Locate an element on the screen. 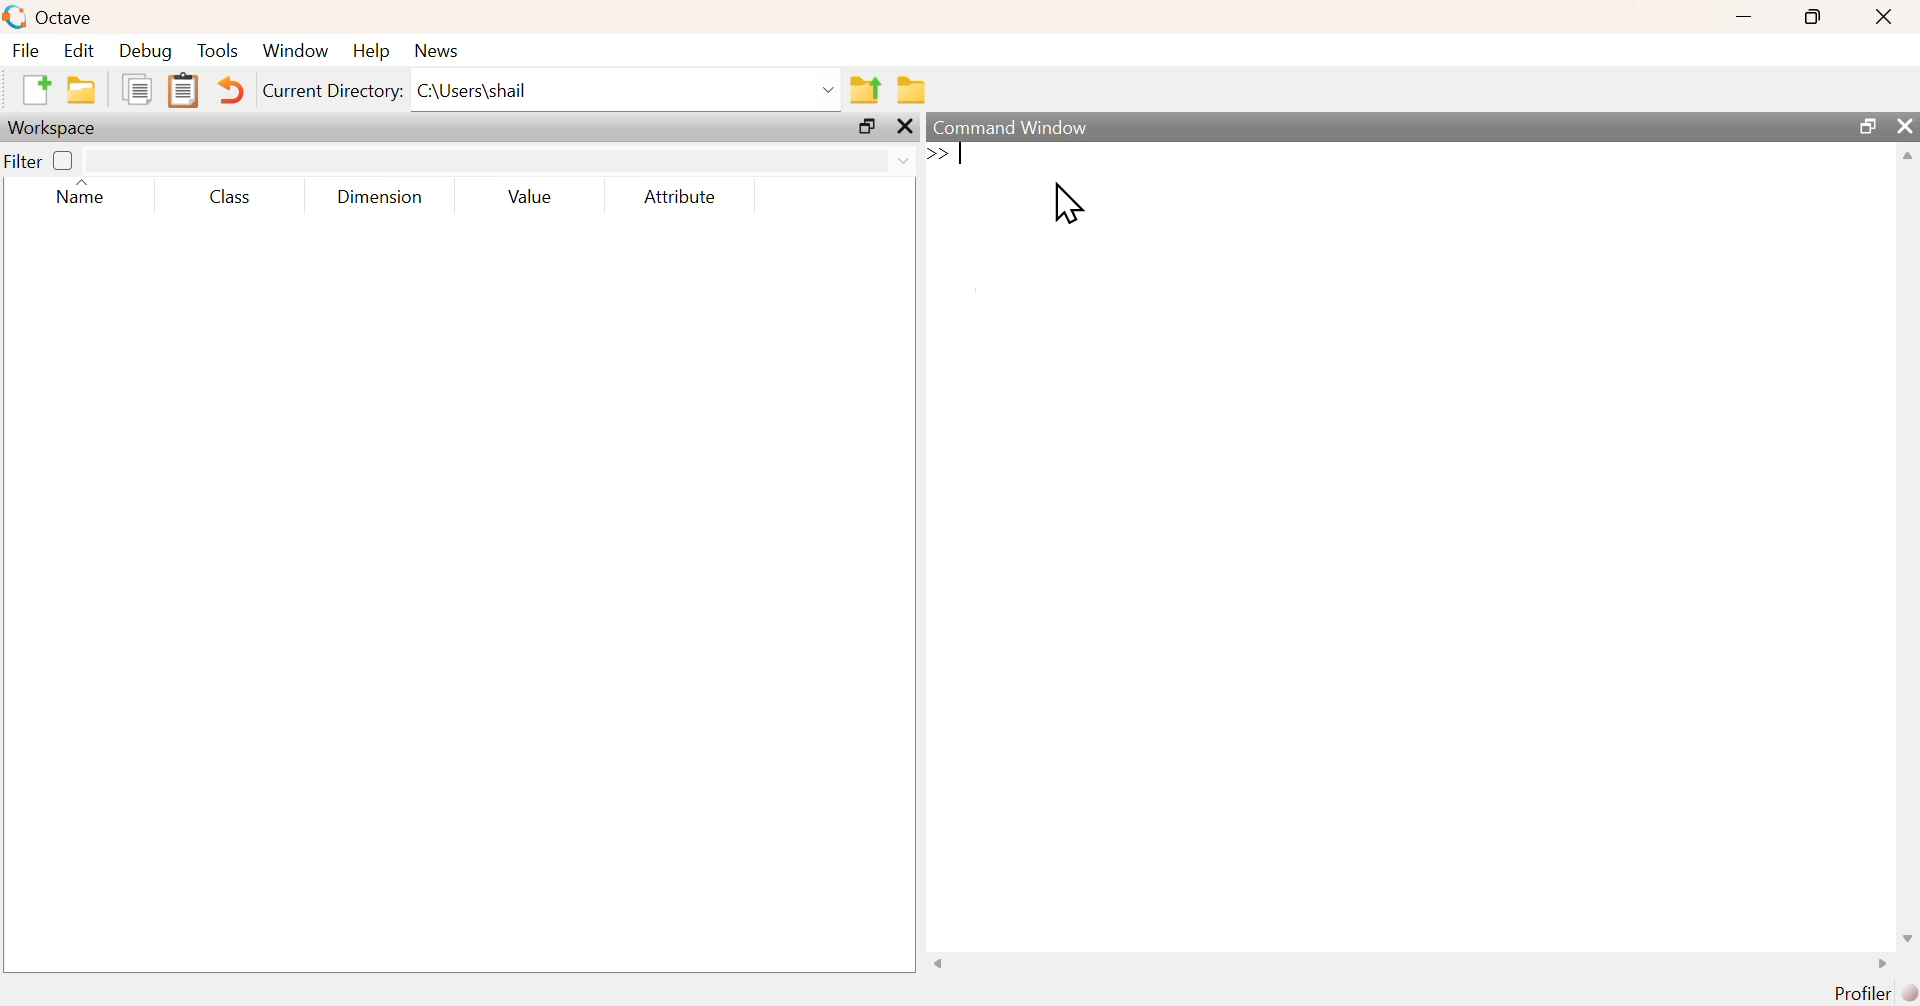  Command Window is located at coordinates (1023, 126).